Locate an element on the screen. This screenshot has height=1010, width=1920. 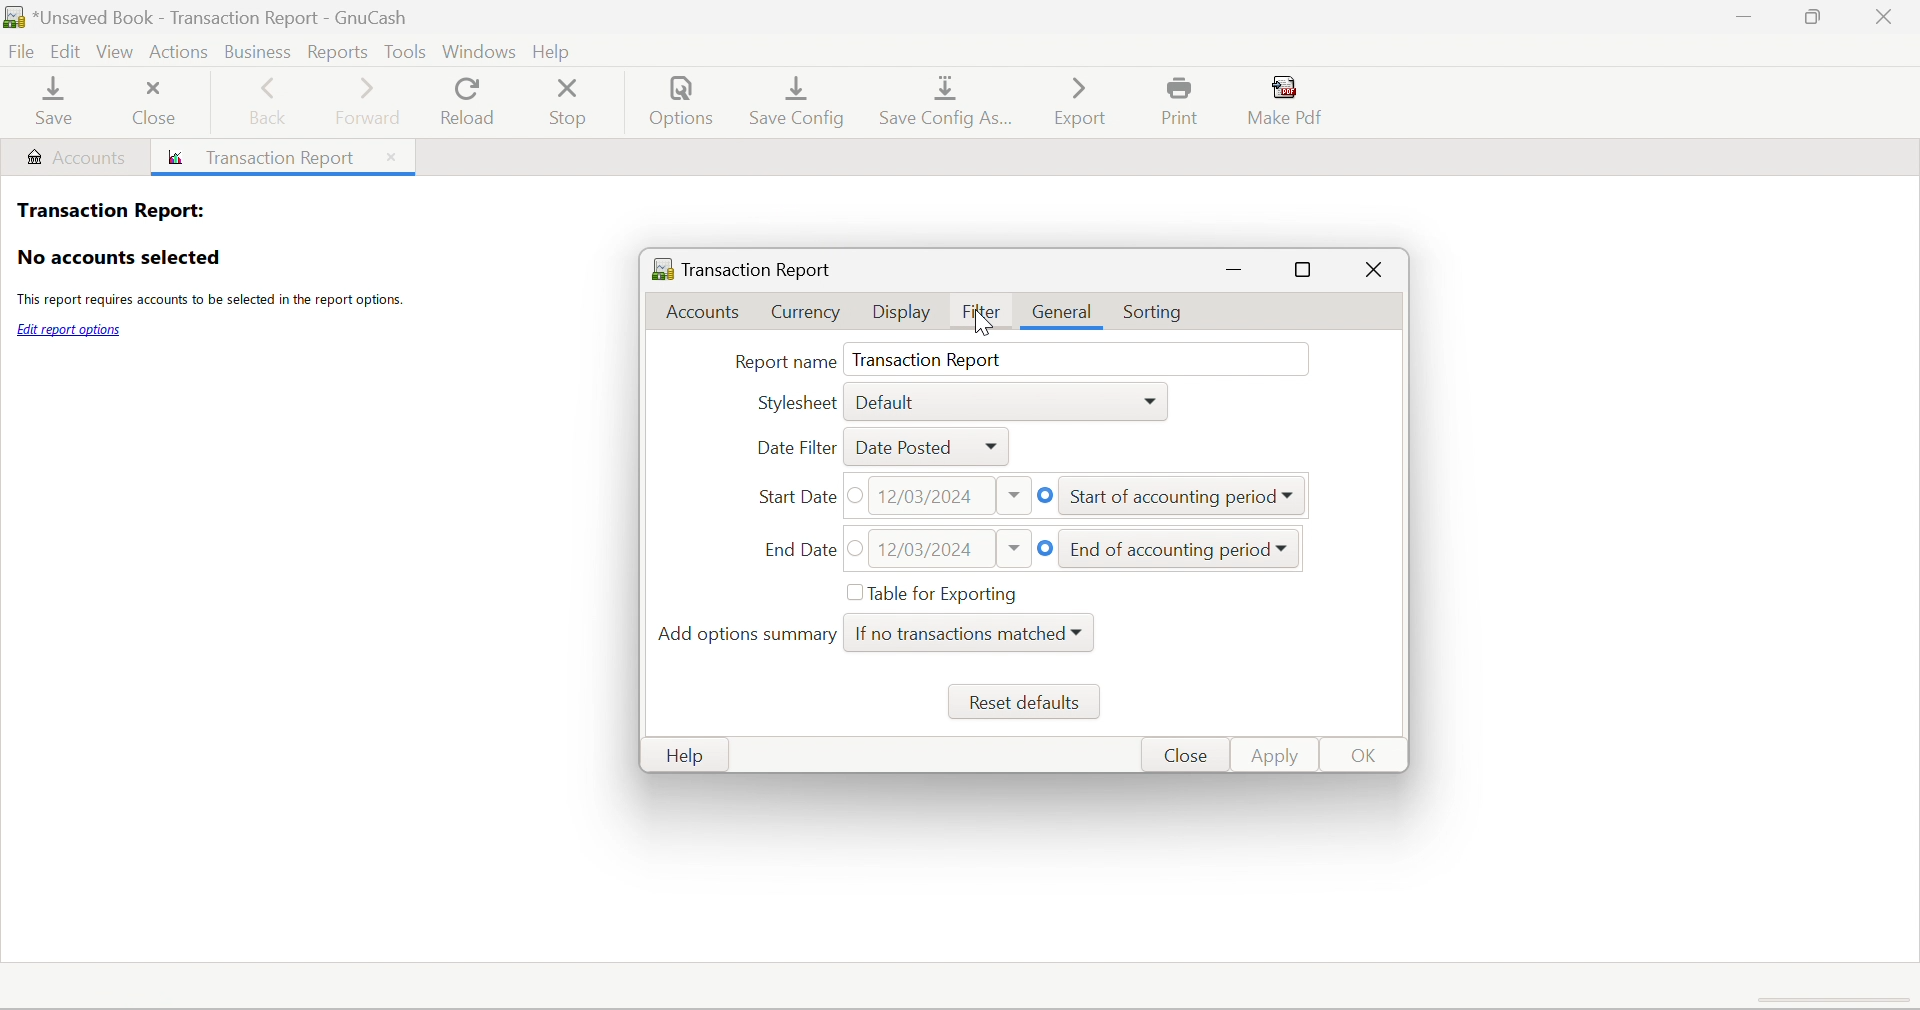
Restore Down is located at coordinates (1810, 18).